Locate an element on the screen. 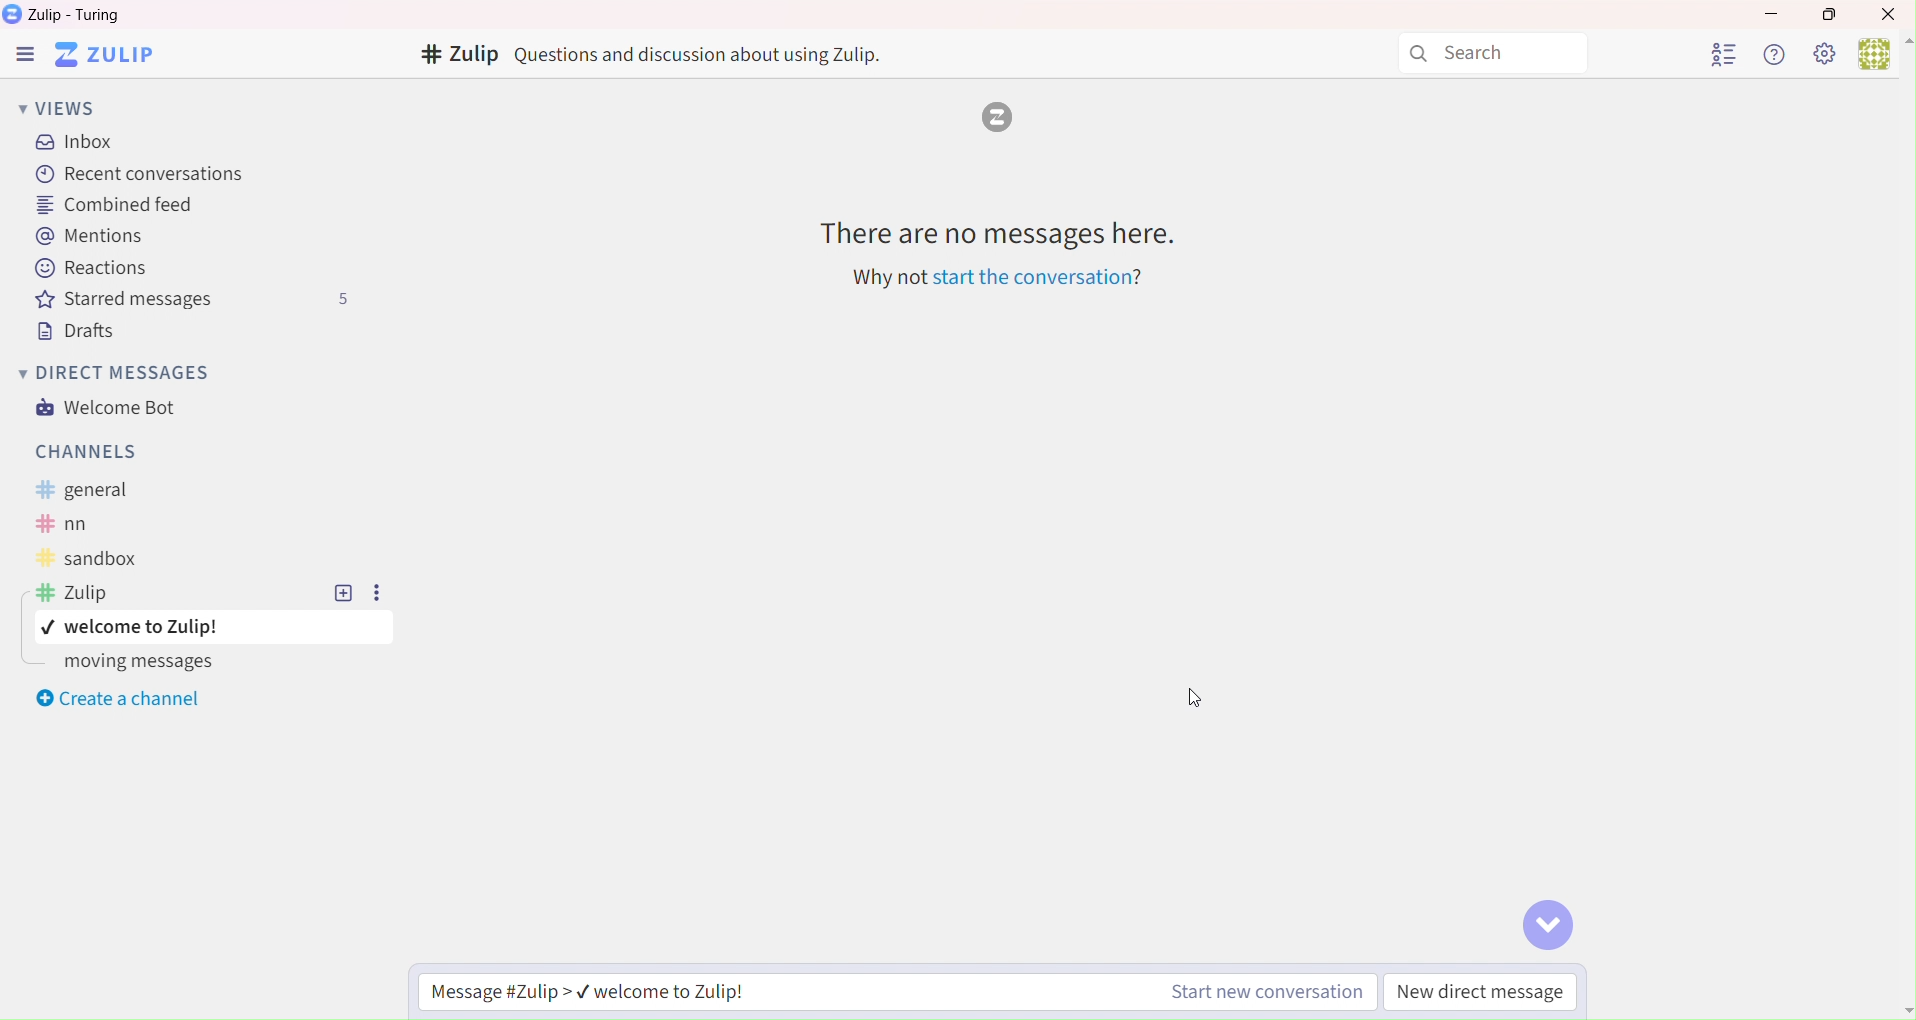  Link is located at coordinates (1039, 277).